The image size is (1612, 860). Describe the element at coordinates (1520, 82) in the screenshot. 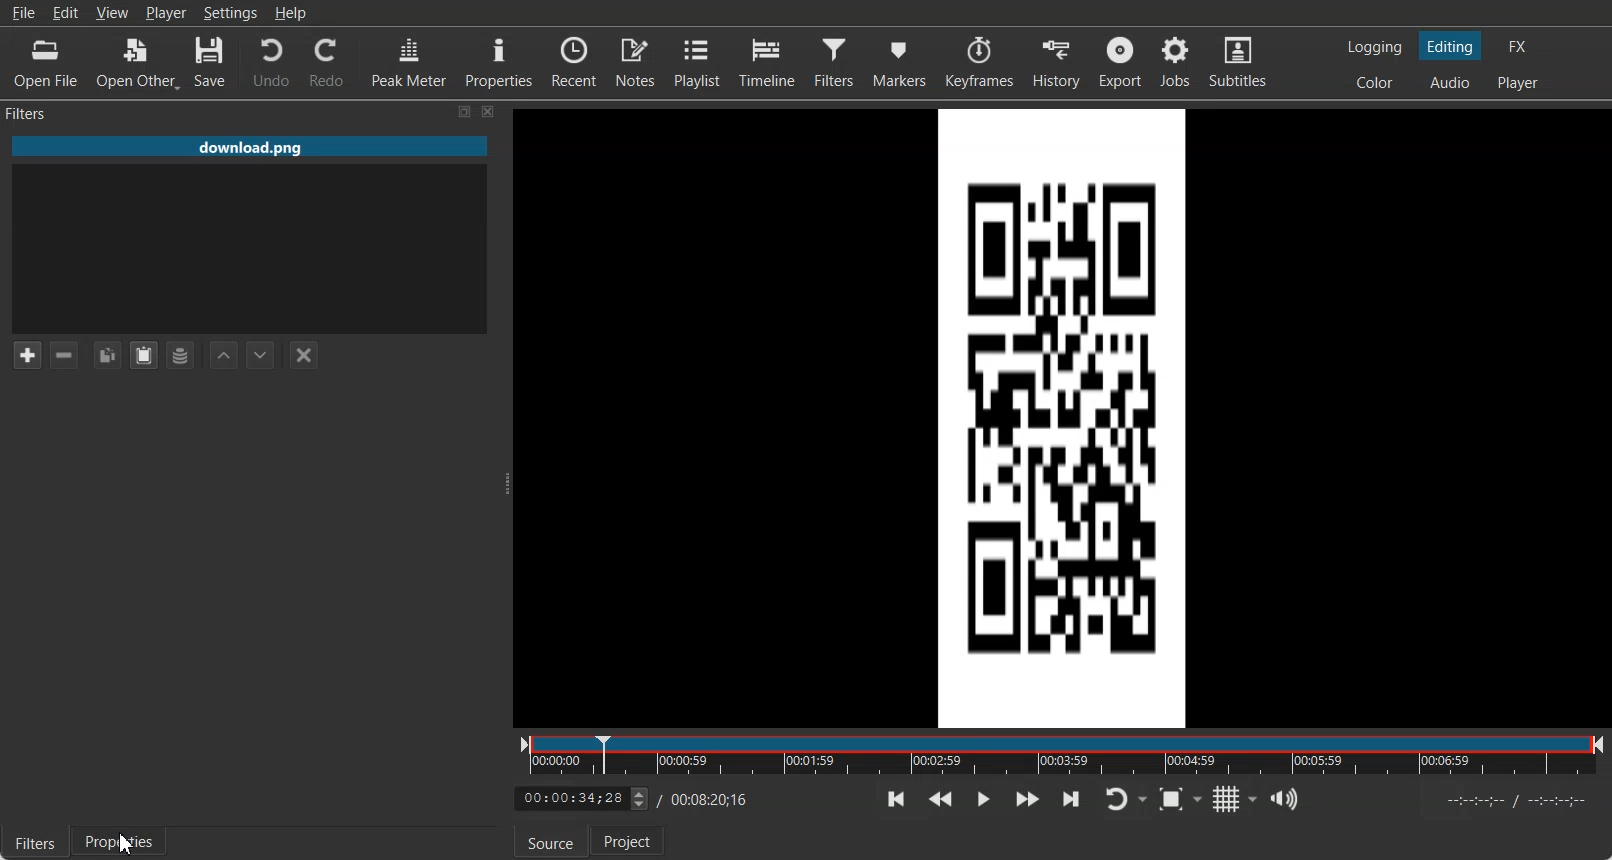

I see `Switch to Player one layout` at that location.